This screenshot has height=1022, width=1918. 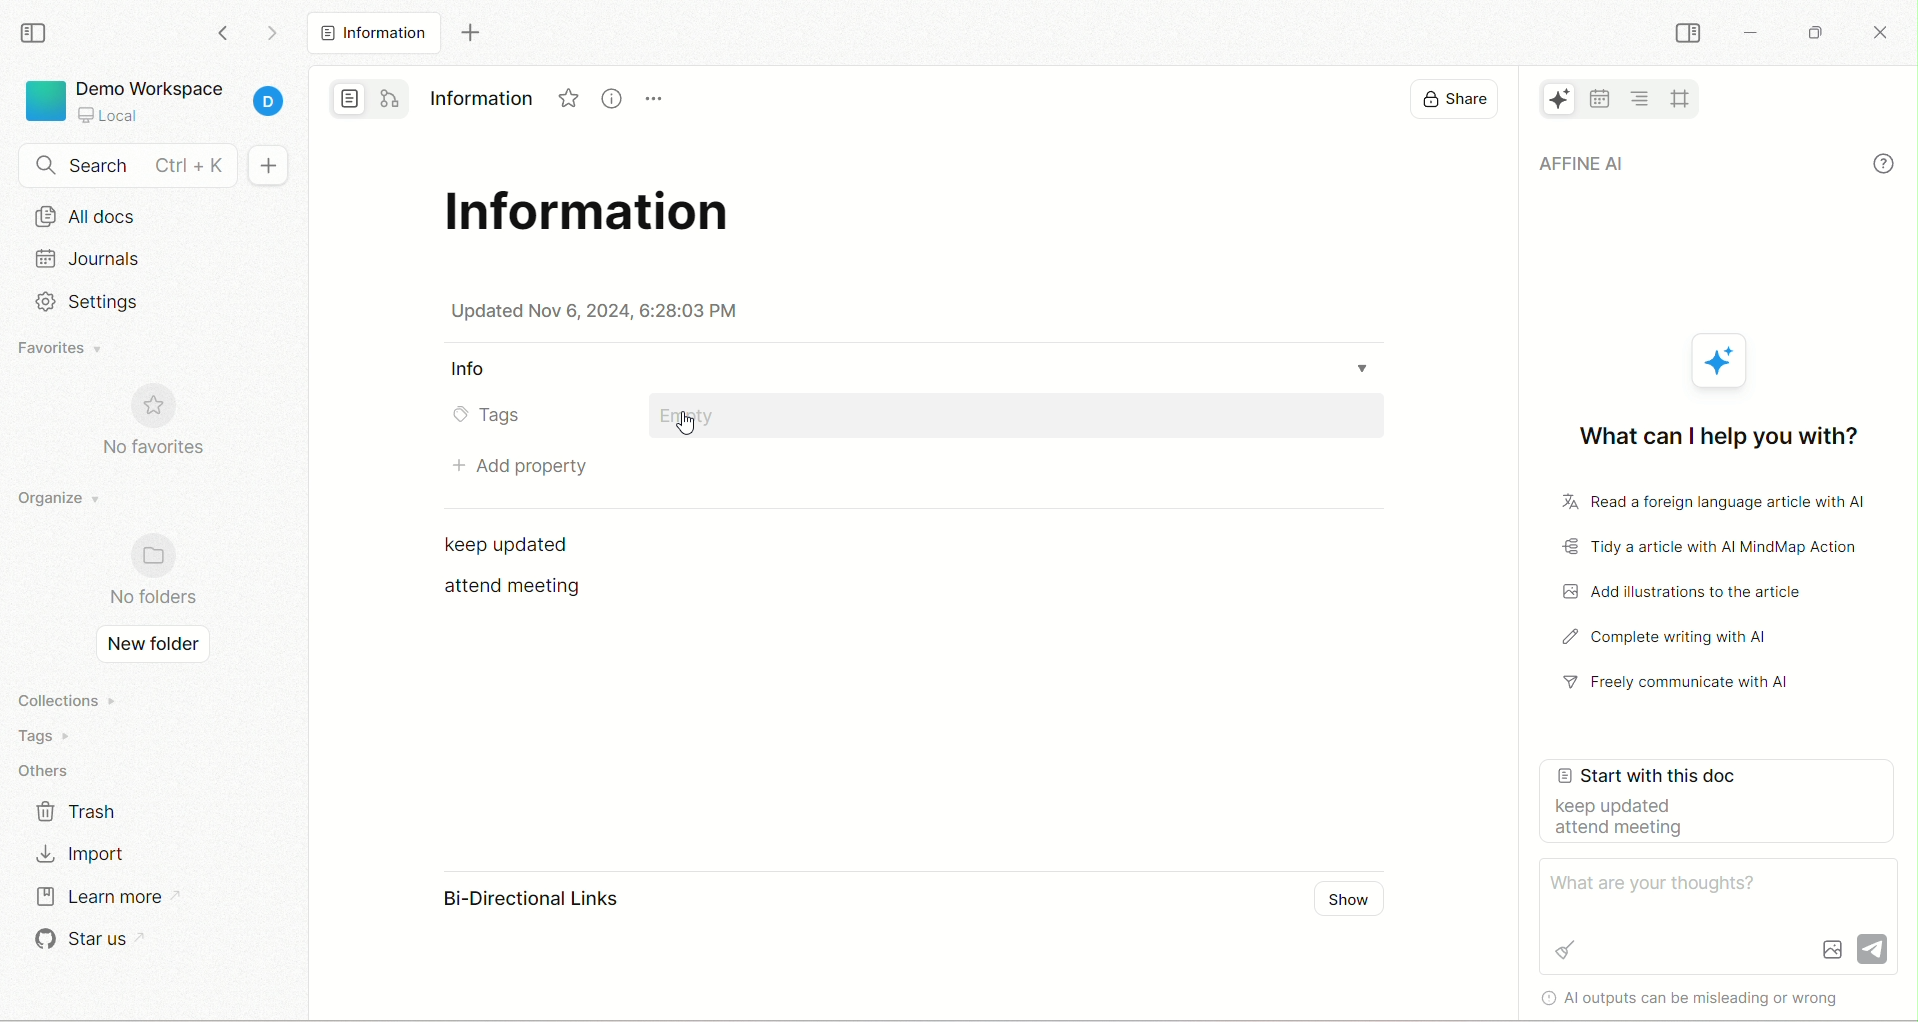 What do you see at coordinates (275, 164) in the screenshot?
I see `+` at bounding box center [275, 164].